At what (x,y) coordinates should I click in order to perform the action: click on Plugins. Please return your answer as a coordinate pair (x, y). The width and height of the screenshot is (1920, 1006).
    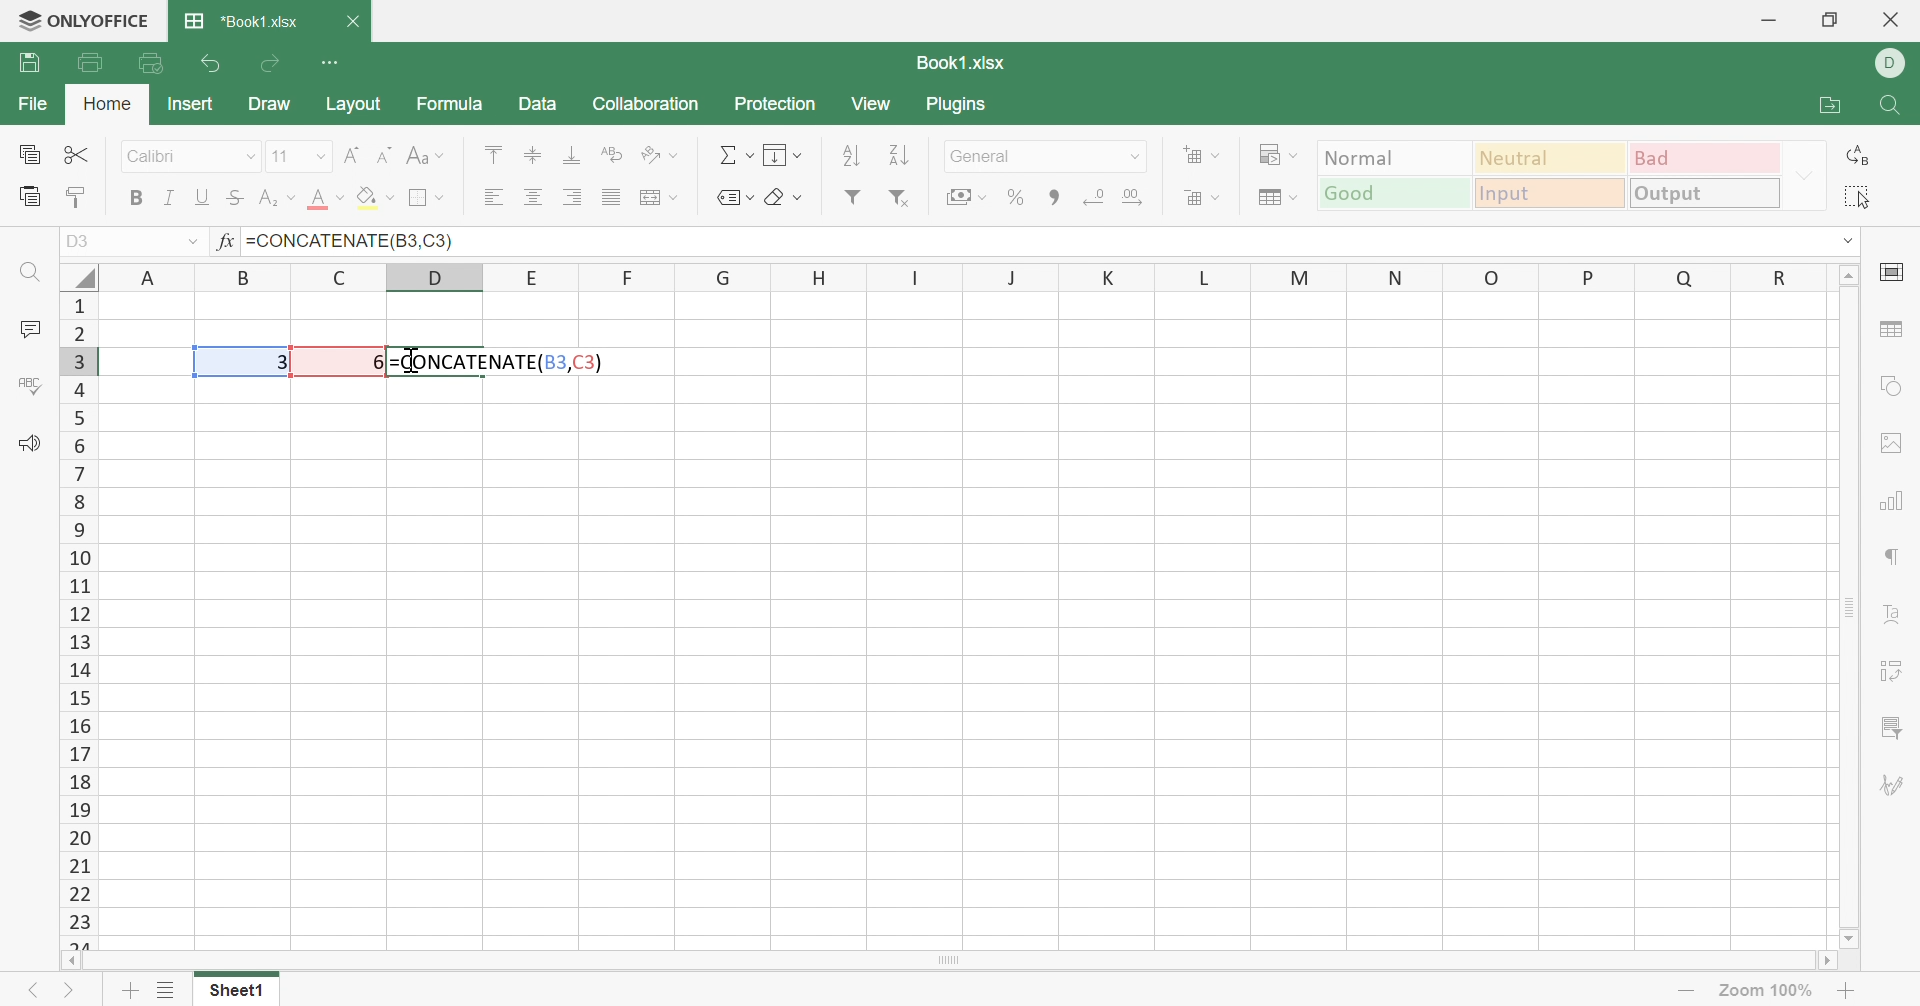
    Looking at the image, I should click on (958, 101).